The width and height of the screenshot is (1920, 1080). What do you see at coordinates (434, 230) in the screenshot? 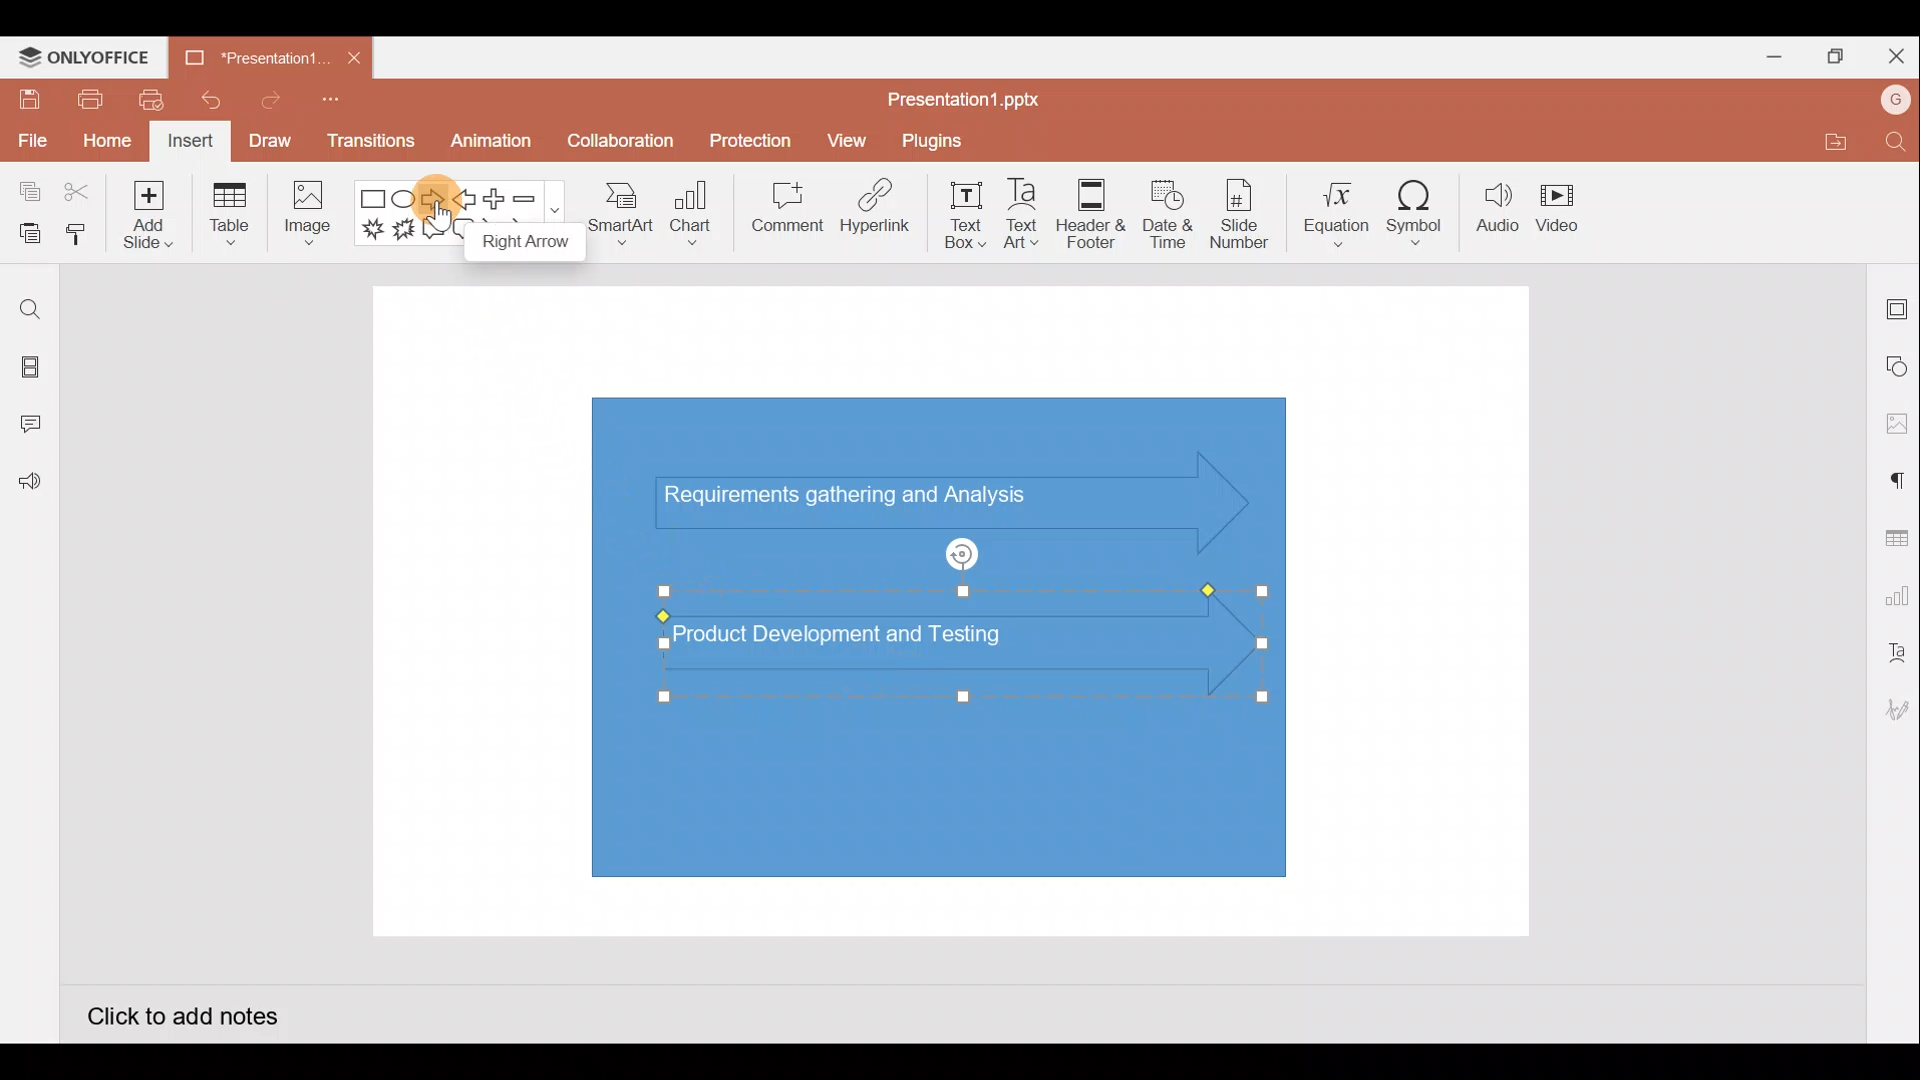
I see `Rectangular callout` at bounding box center [434, 230].